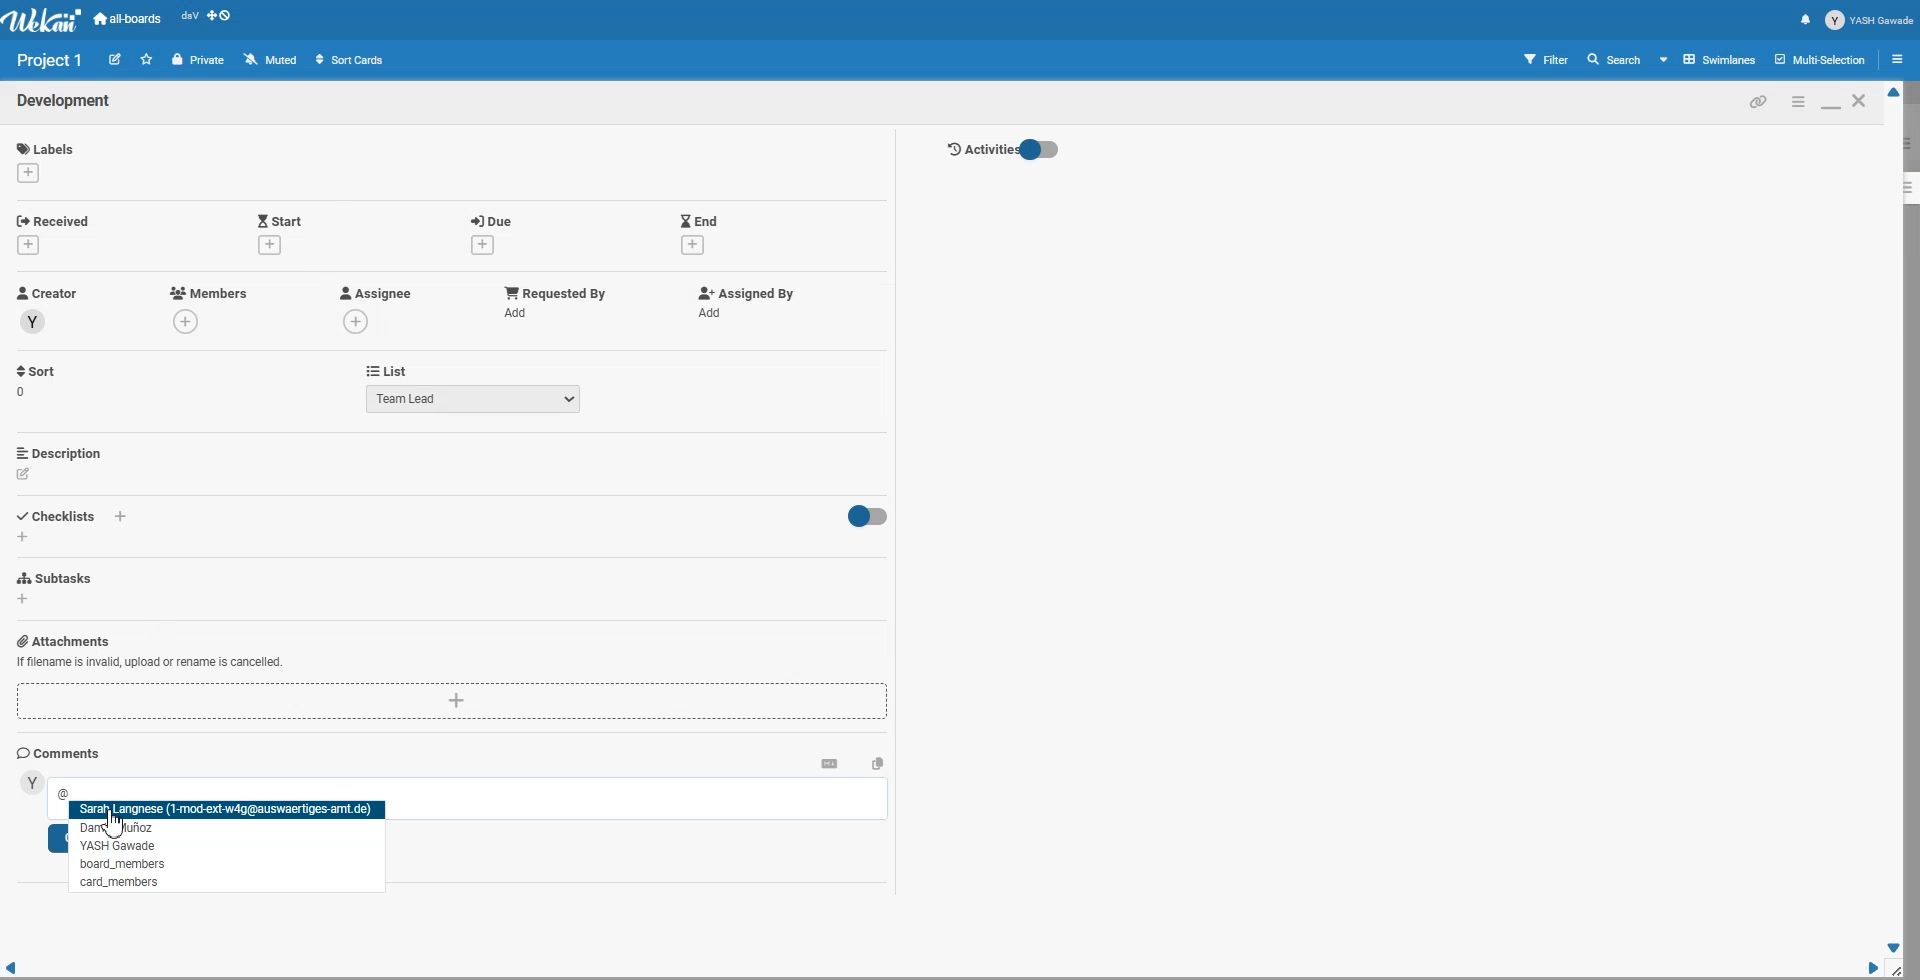  Describe the element at coordinates (27, 172) in the screenshot. I see `add` at that location.